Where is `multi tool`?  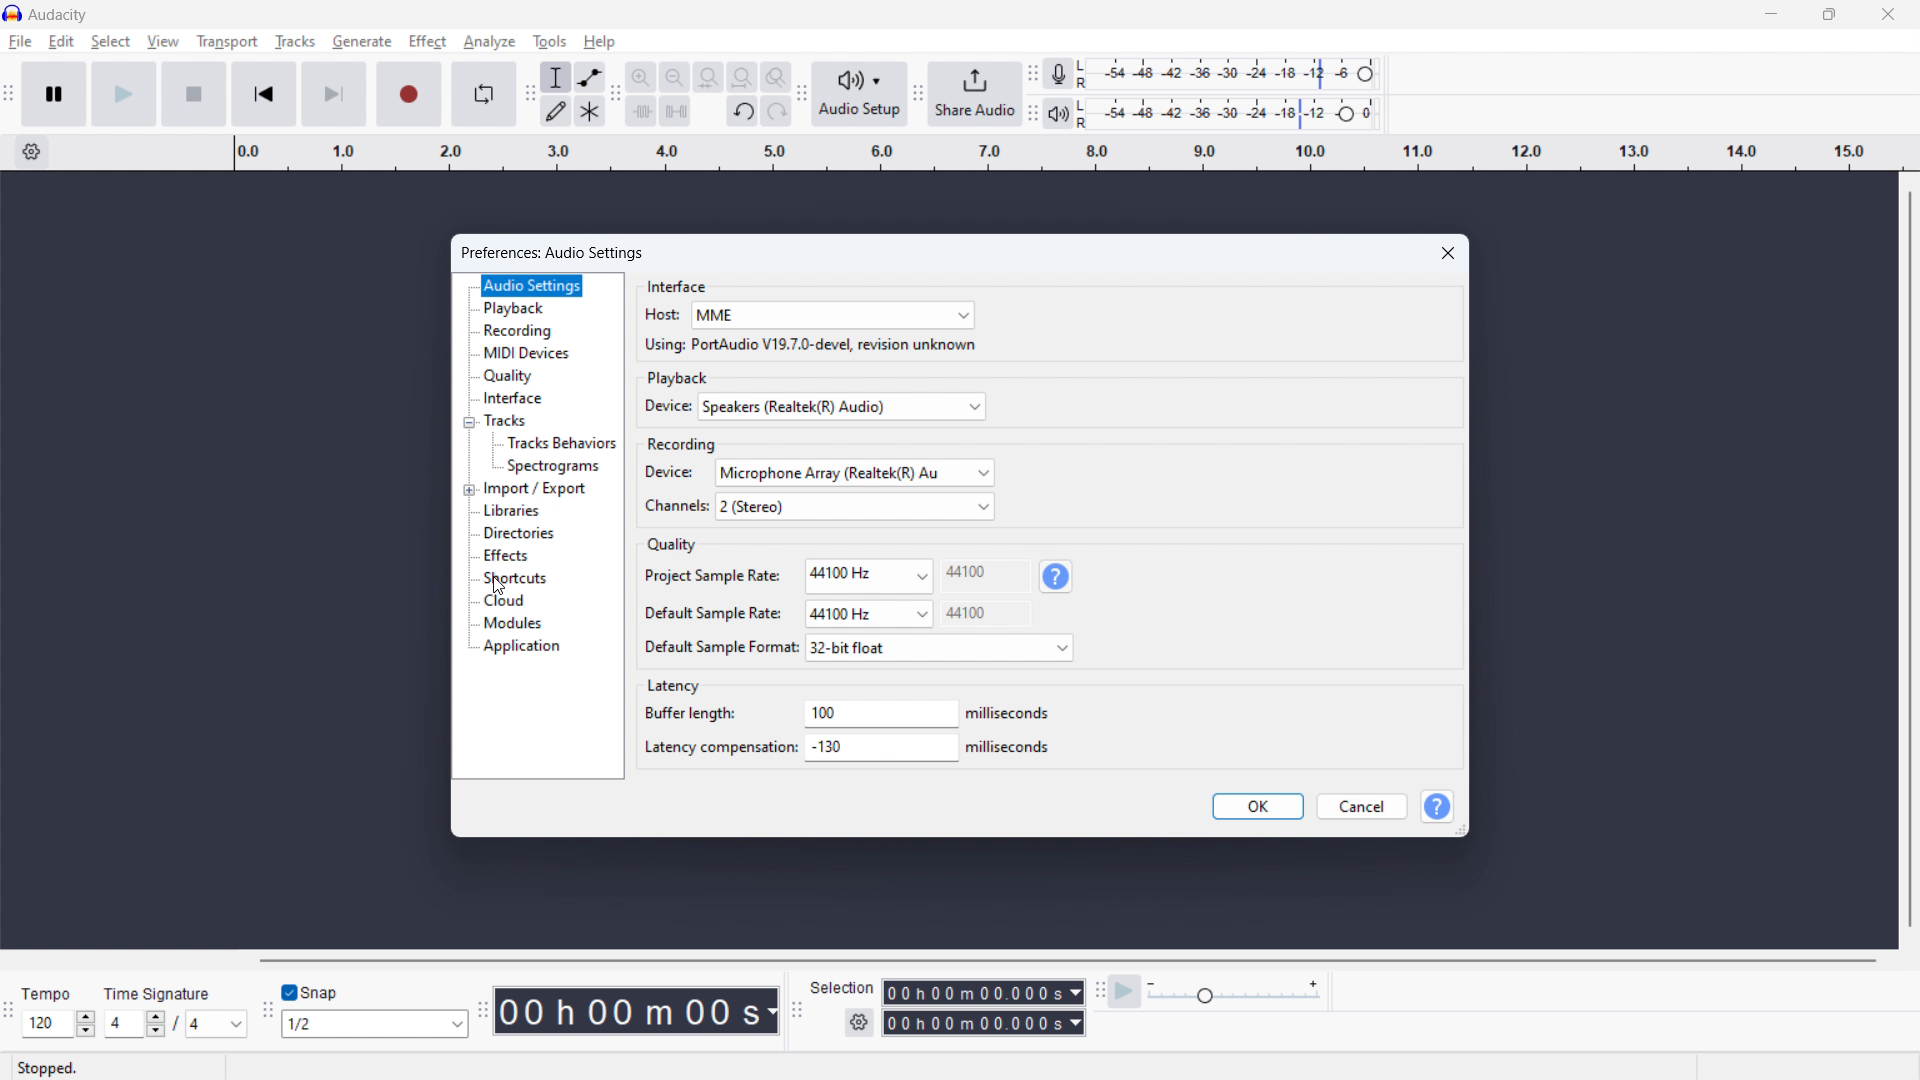
multi tool is located at coordinates (589, 111).